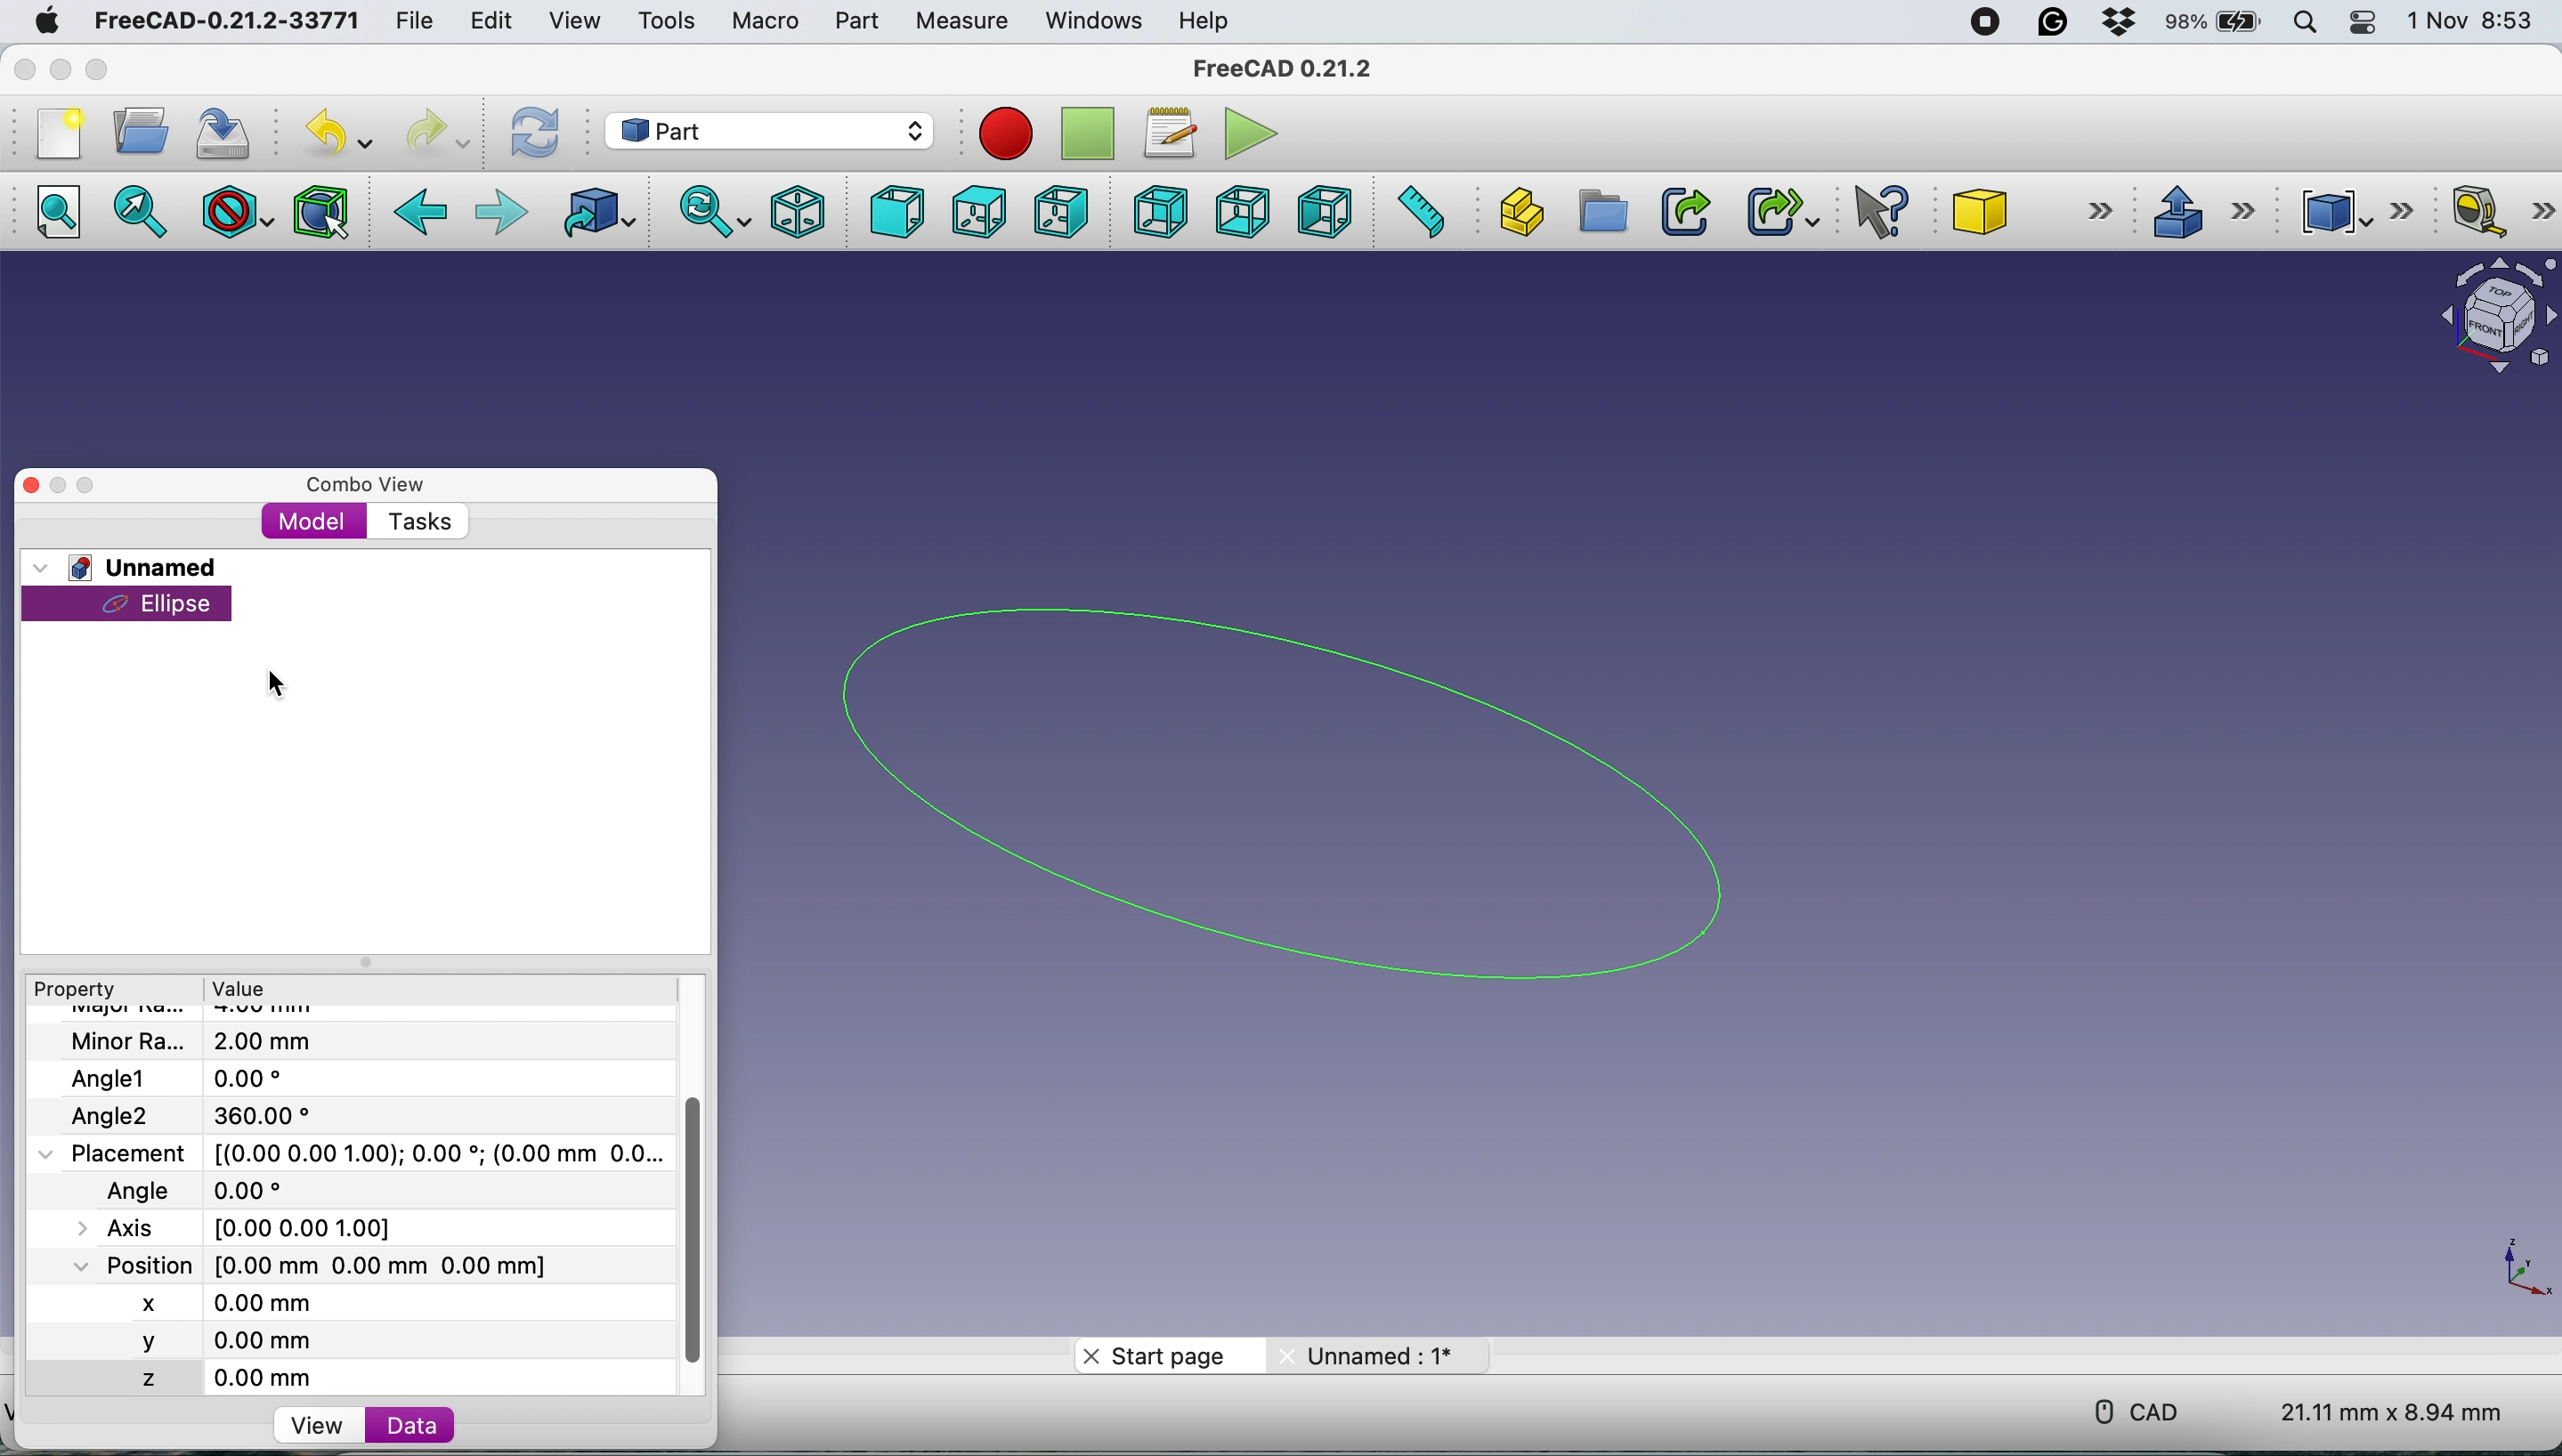 This screenshot has height=1456, width=2562. Describe the element at coordinates (141, 130) in the screenshot. I see `open` at that location.